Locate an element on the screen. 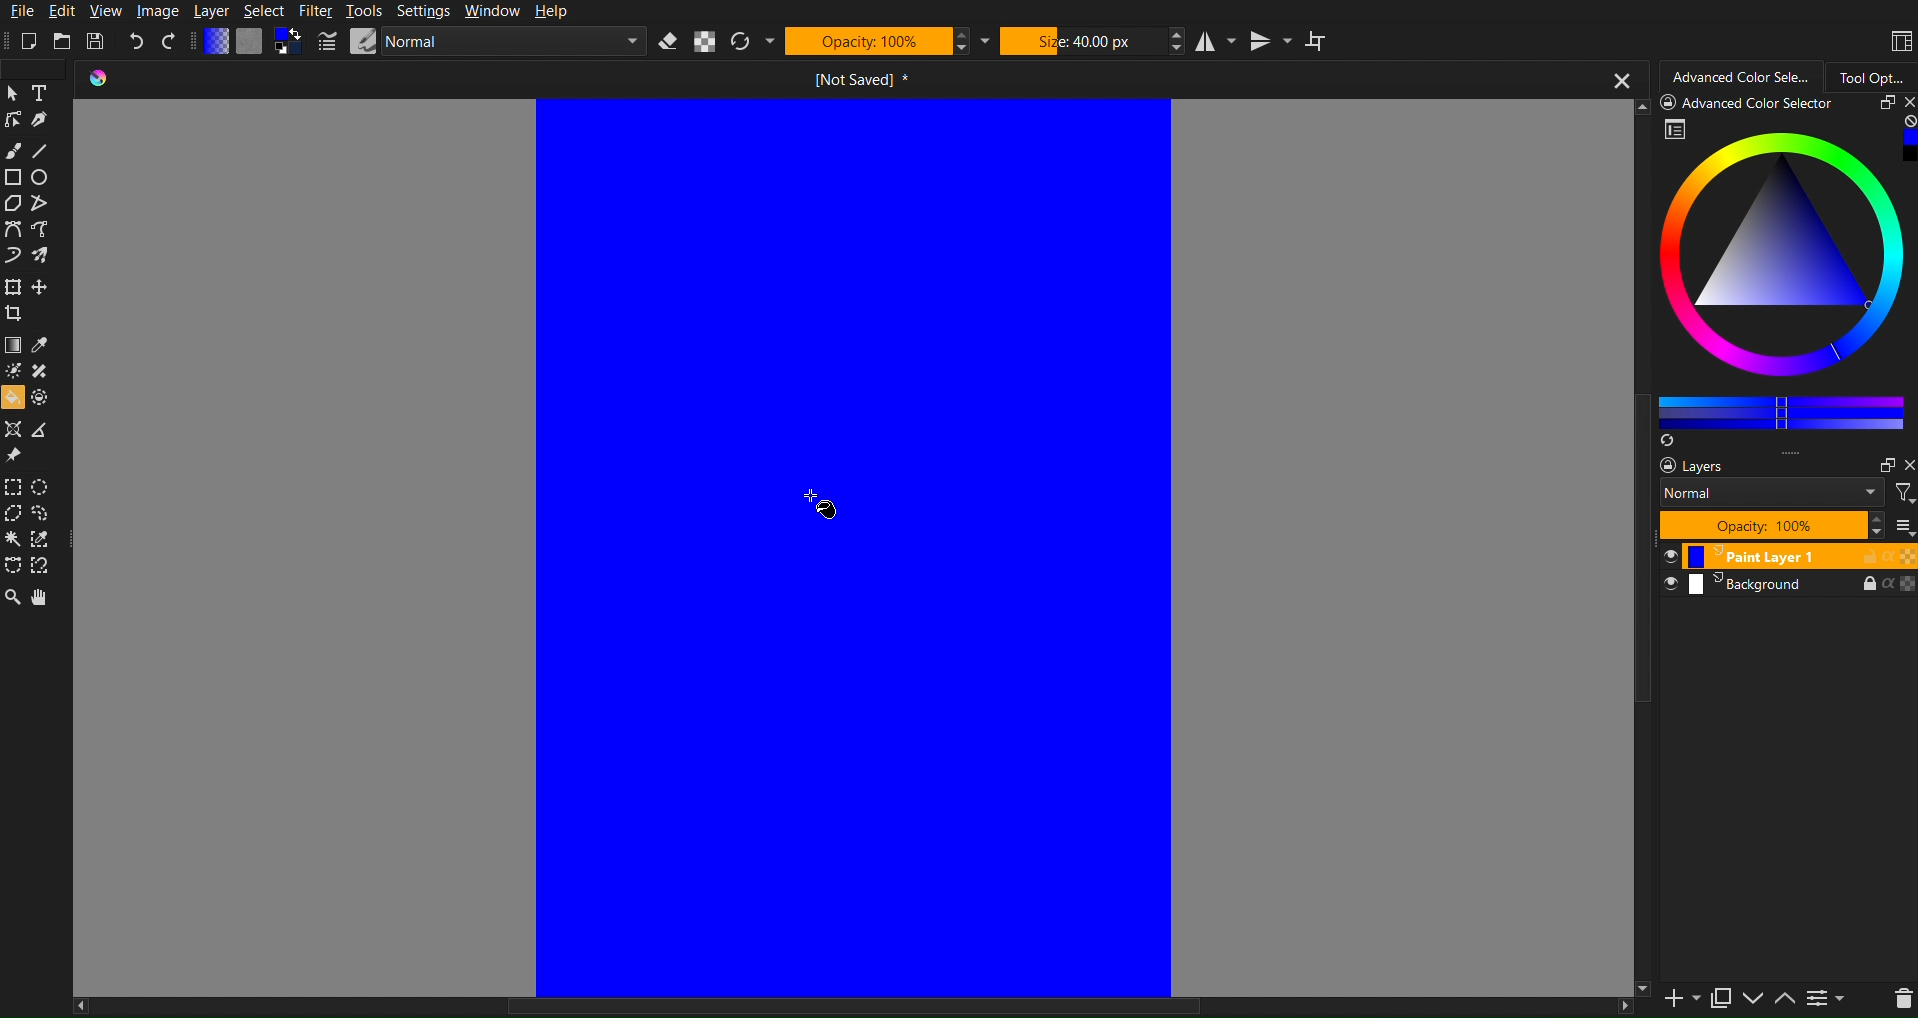 The height and width of the screenshot is (1018, 1918). Help is located at coordinates (550, 12).